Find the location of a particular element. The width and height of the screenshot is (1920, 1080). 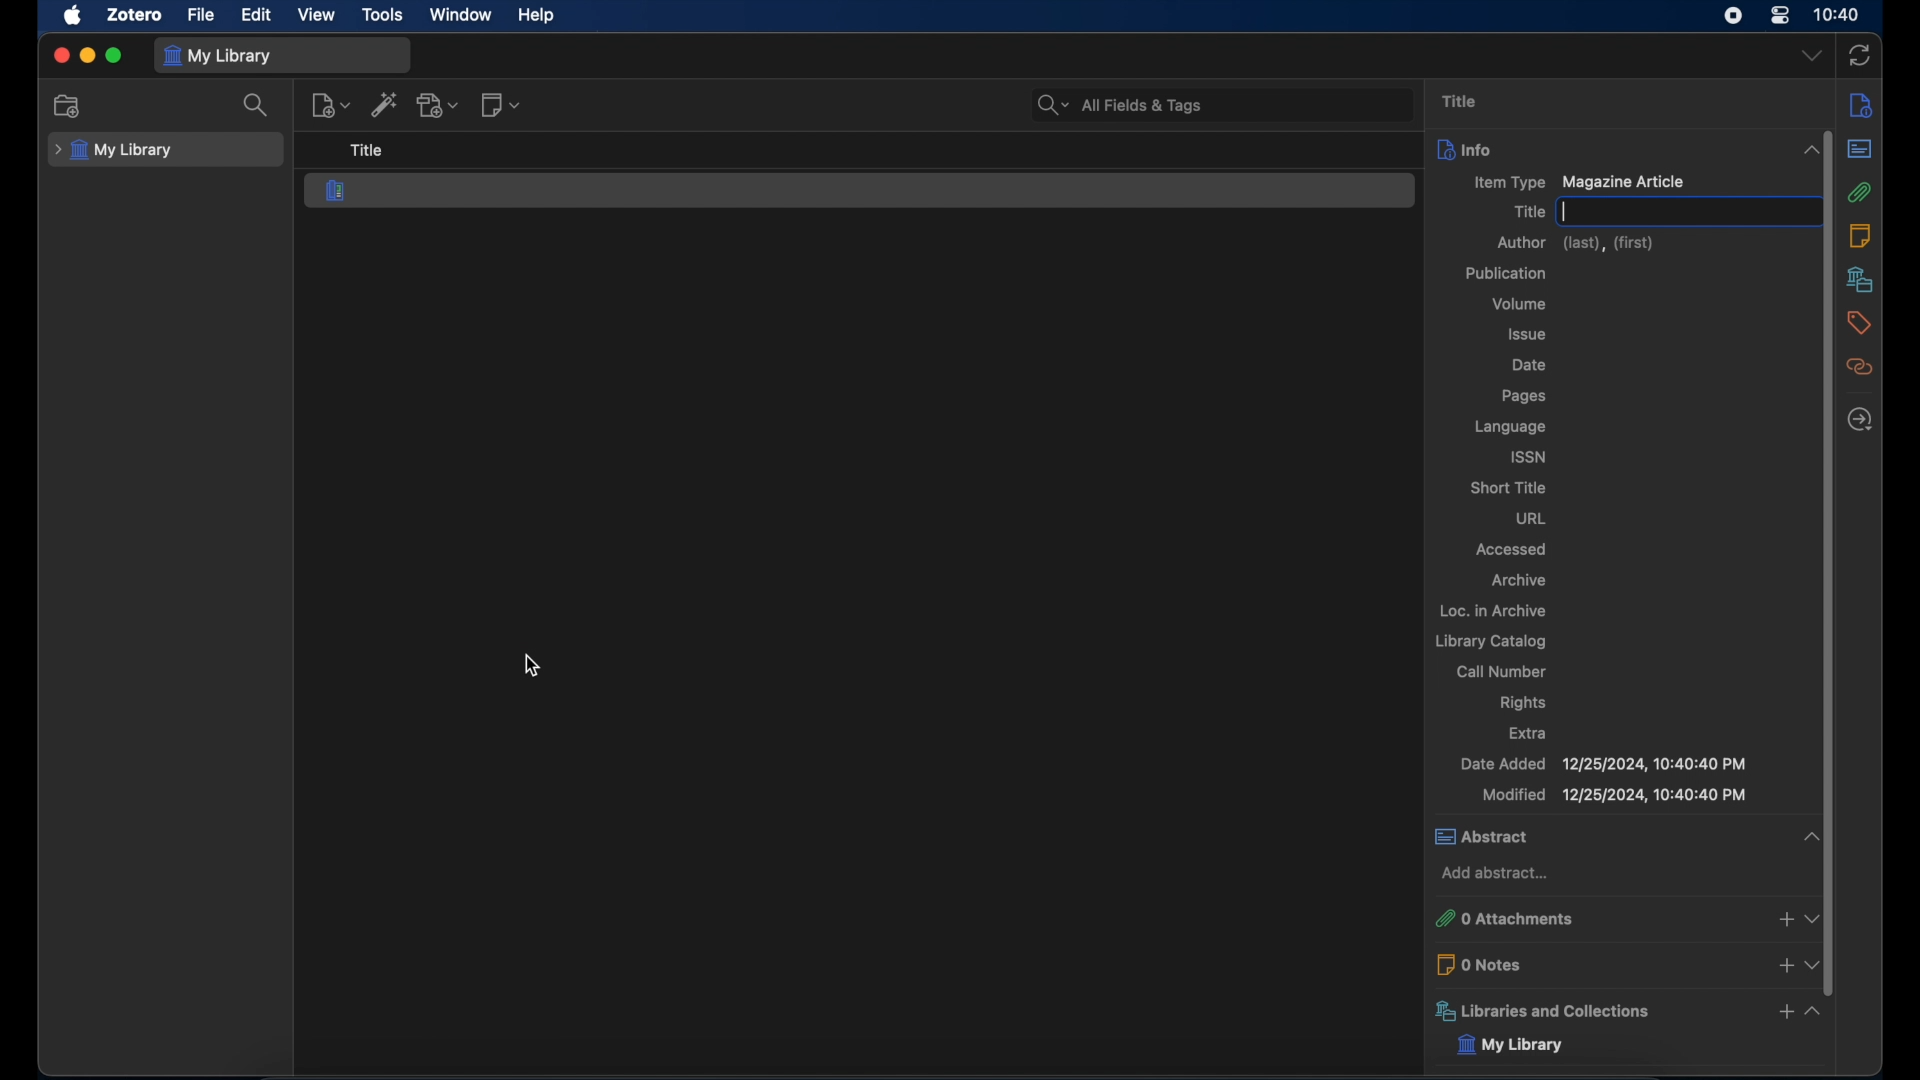

volume is located at coordinates (1519, 304).